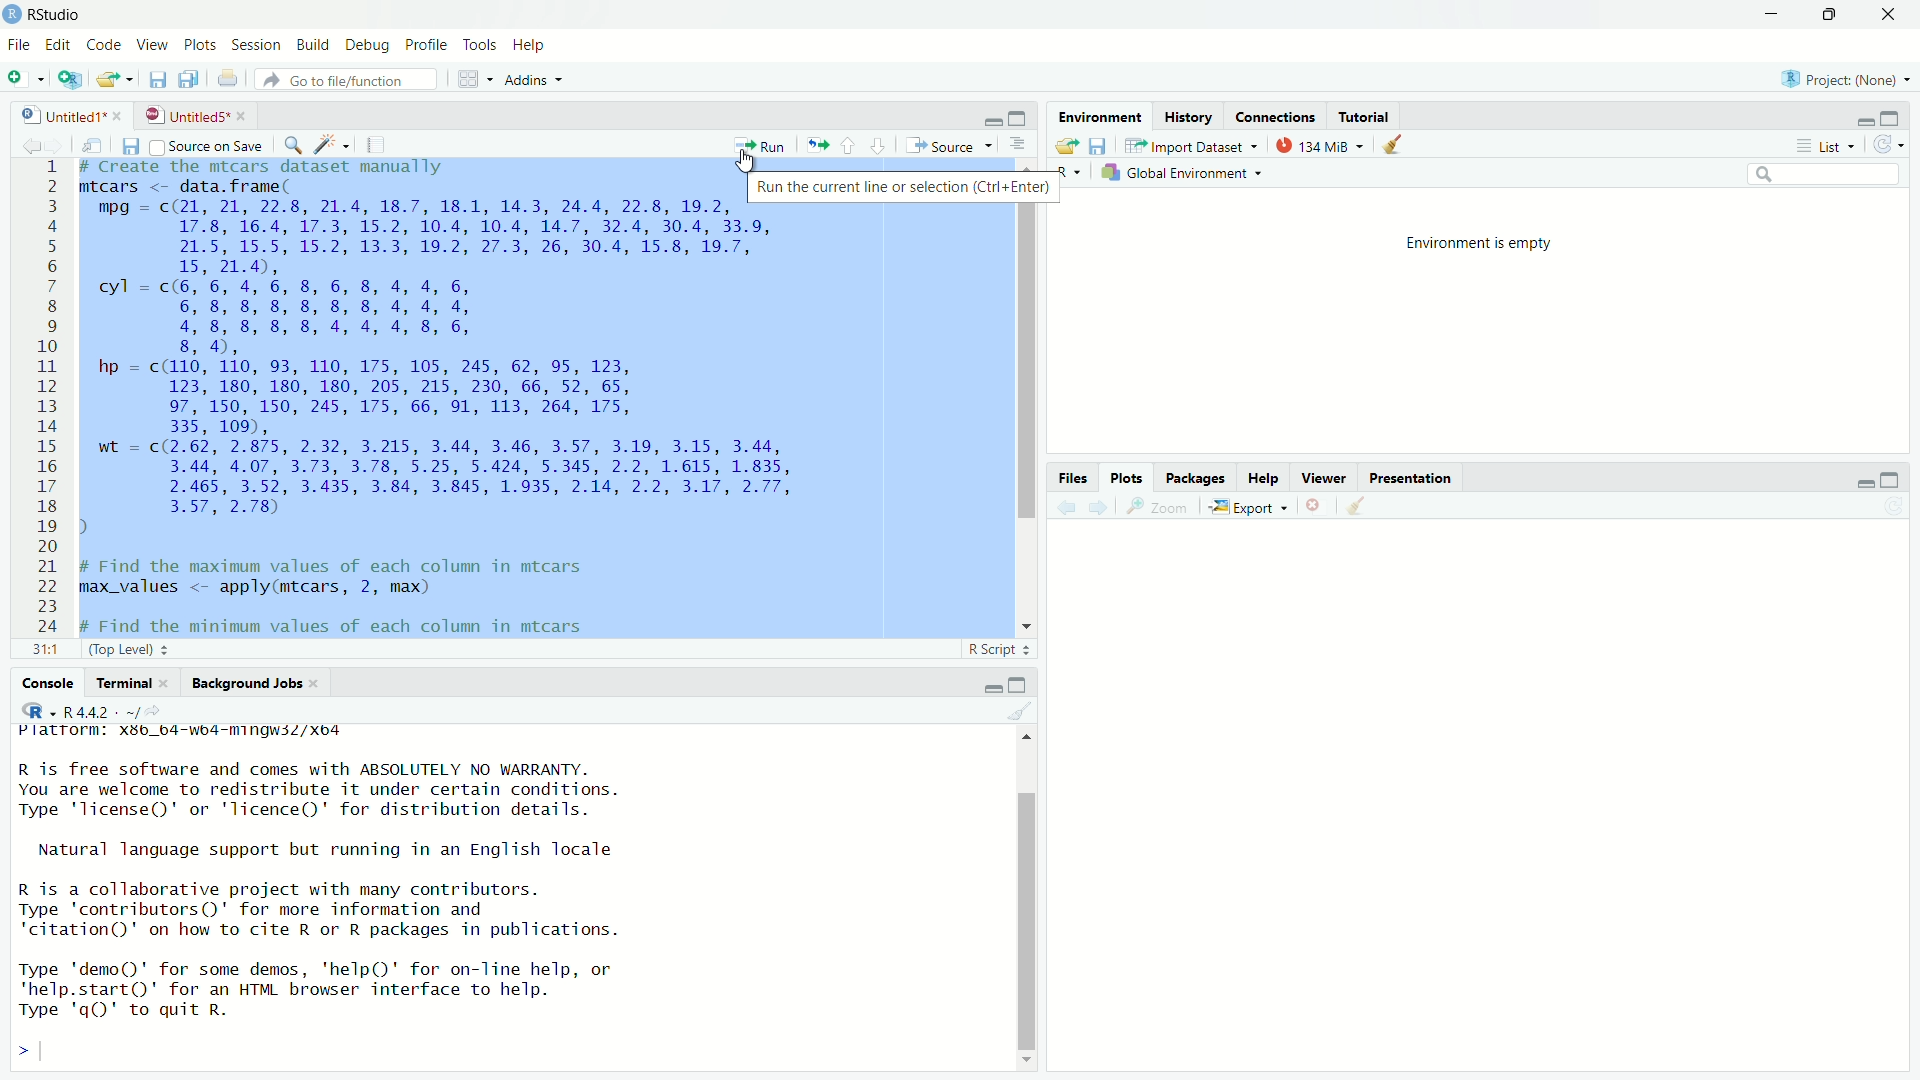 The image size is (1920, 1080). I want to click on minimise, so click(1856, 481).